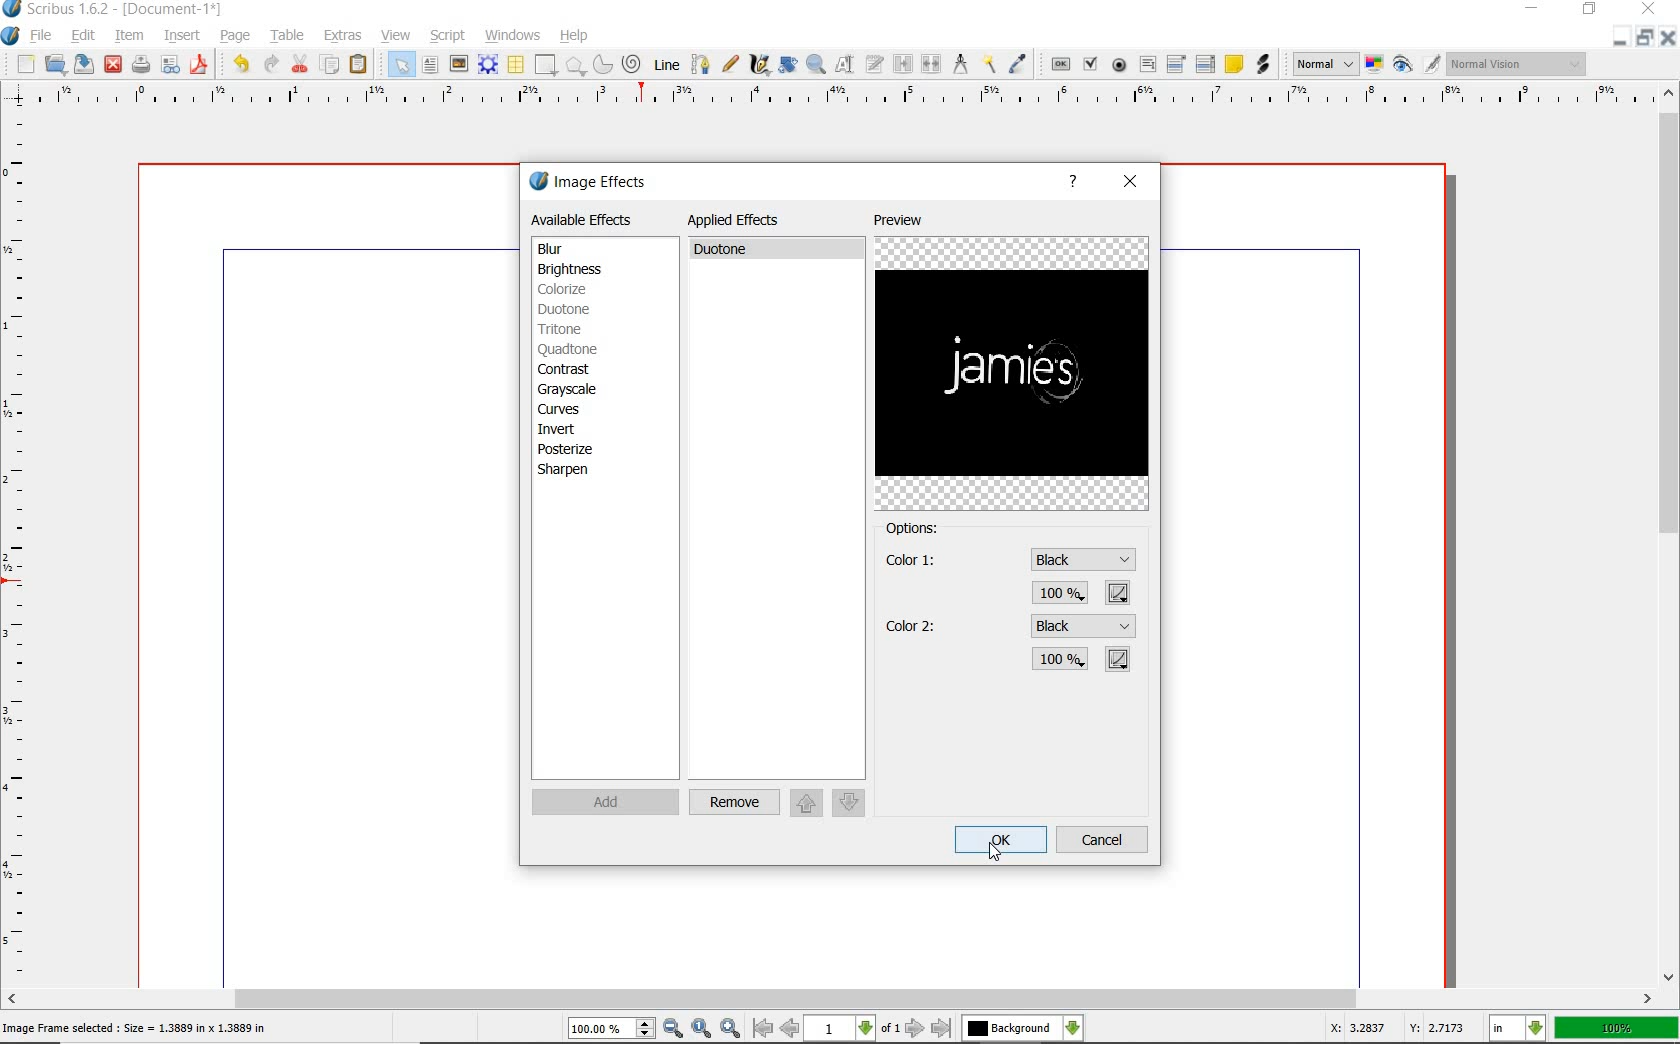 This screenshot has height=1044, width=1680. I want to click on duotone, so click(770, 251).